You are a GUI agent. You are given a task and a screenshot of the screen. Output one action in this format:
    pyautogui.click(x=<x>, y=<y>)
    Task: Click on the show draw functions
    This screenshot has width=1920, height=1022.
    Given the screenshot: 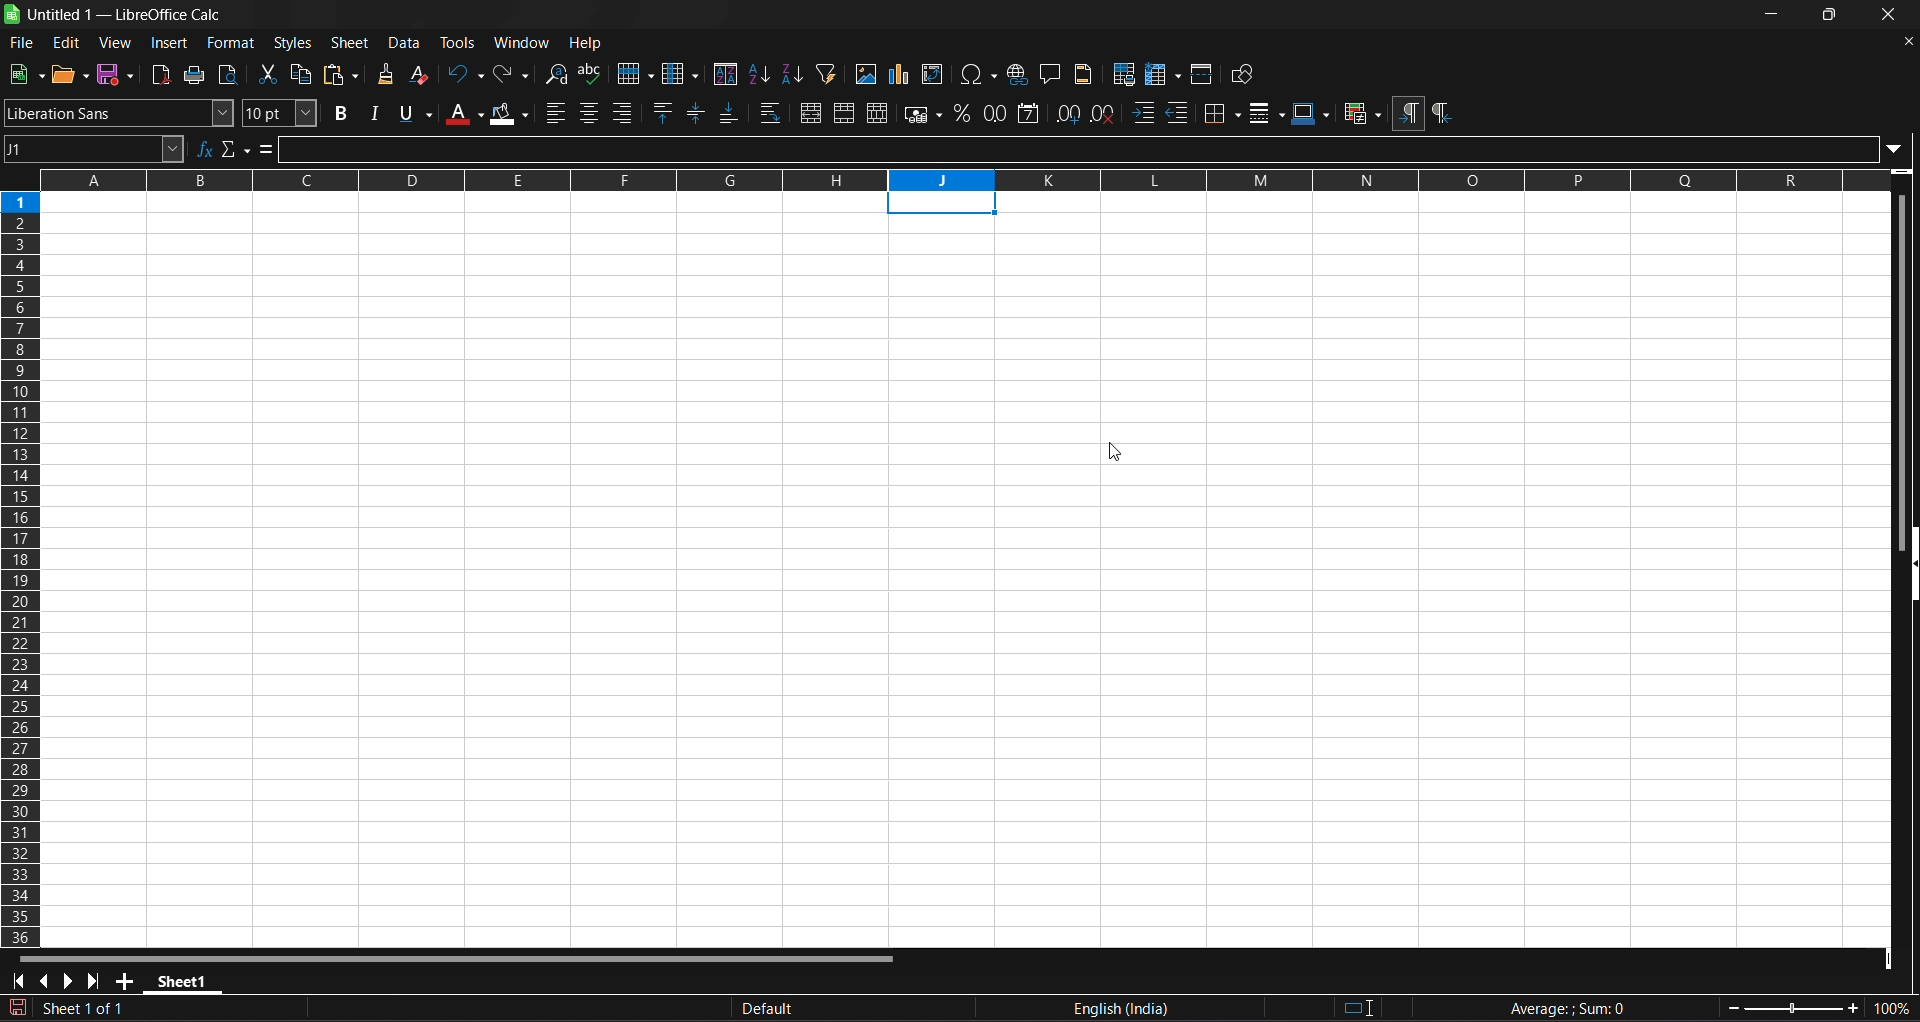 What is the action you would take?
    pyautogui.click(x=1245, y=75)
    